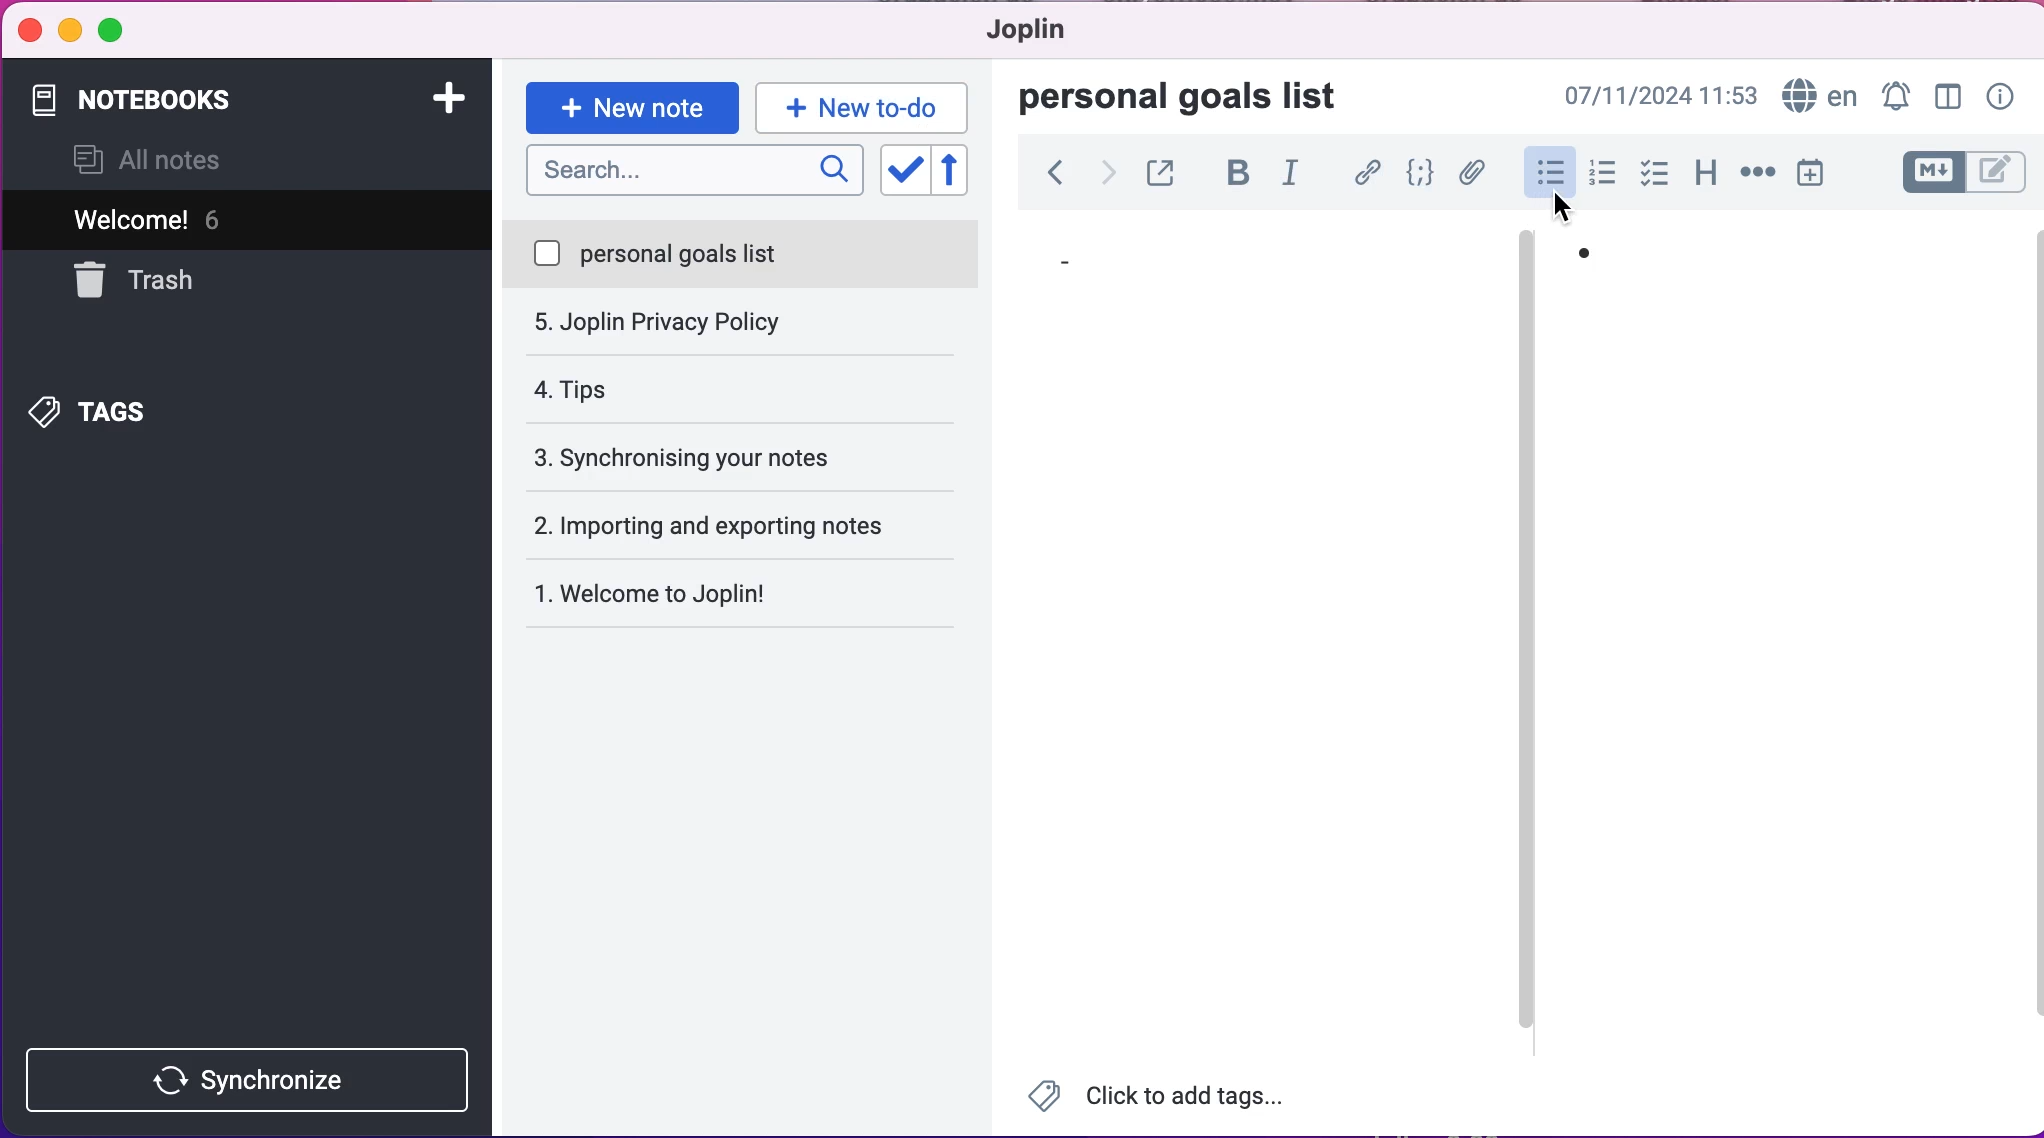  I want to click on bullet 1, so click(1080, 262).